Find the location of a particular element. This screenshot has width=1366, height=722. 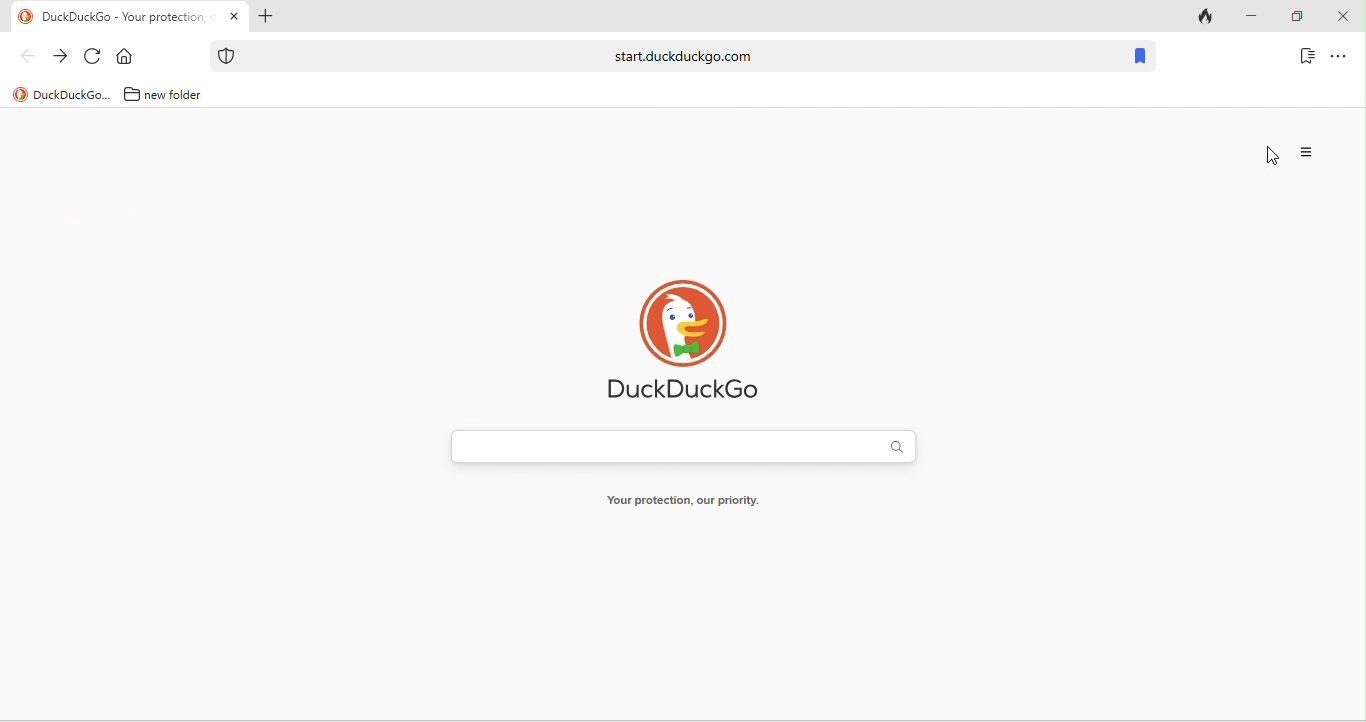

add tab is located at coordinates (267, 17).